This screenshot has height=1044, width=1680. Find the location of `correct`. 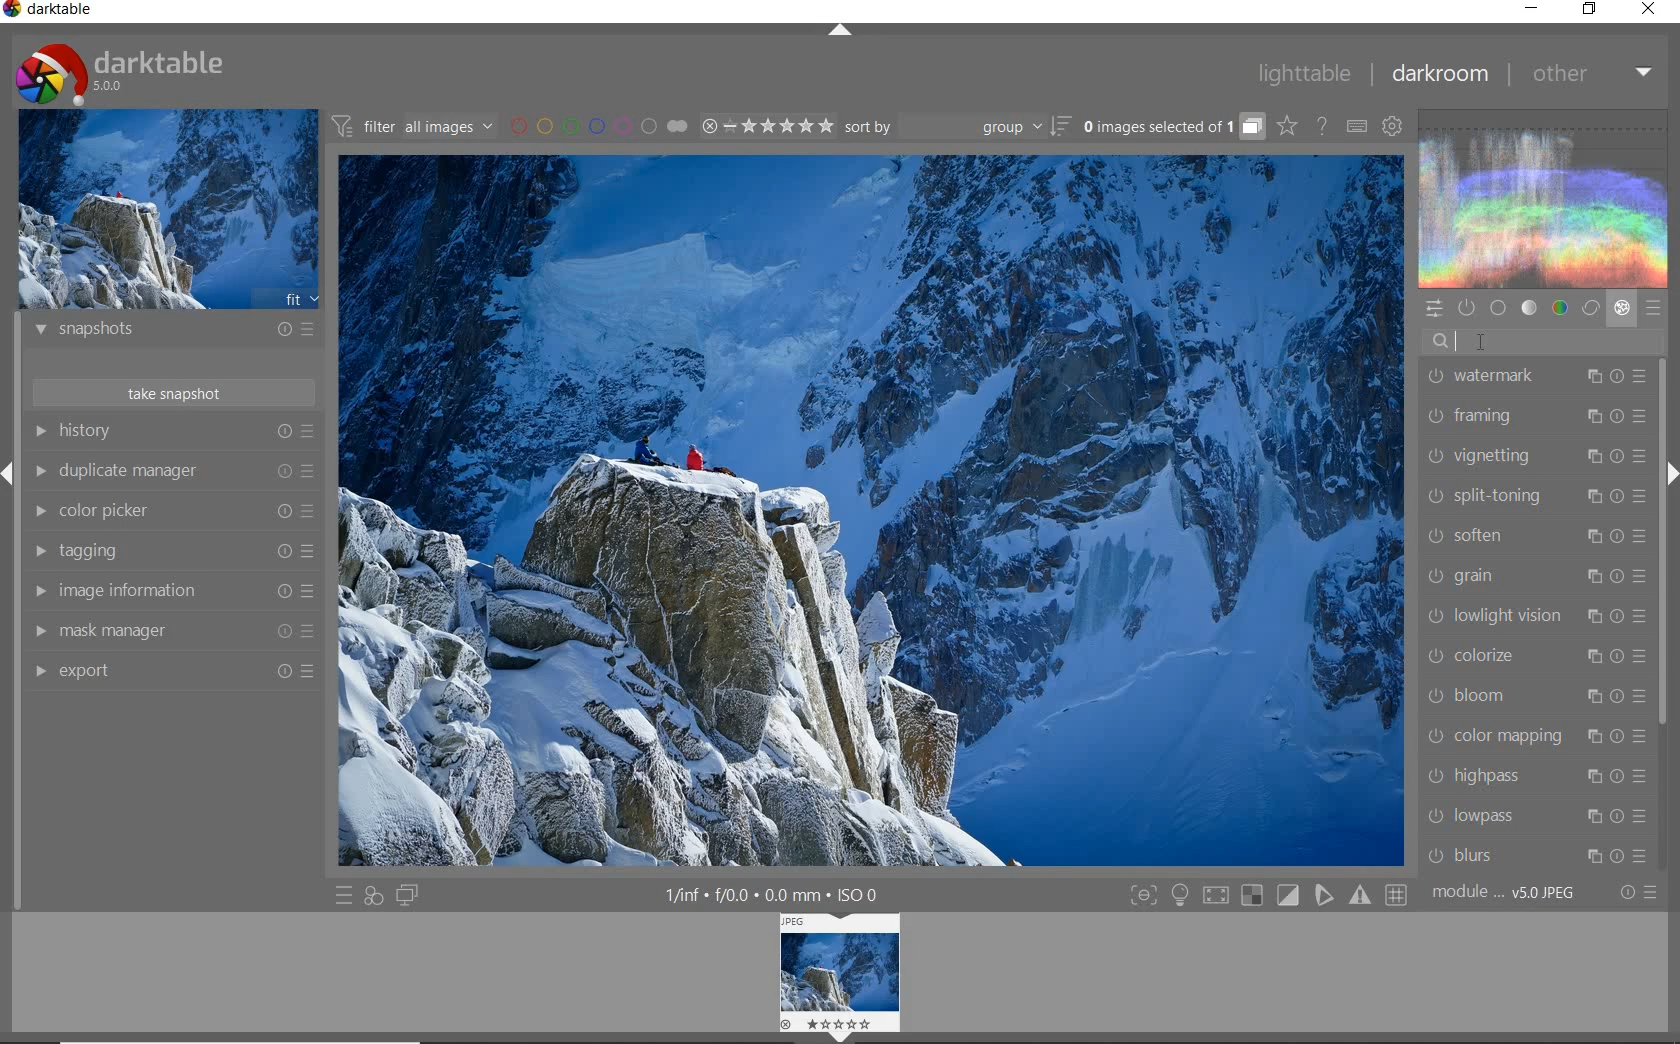

correct is located at coordinates (1590, 307).